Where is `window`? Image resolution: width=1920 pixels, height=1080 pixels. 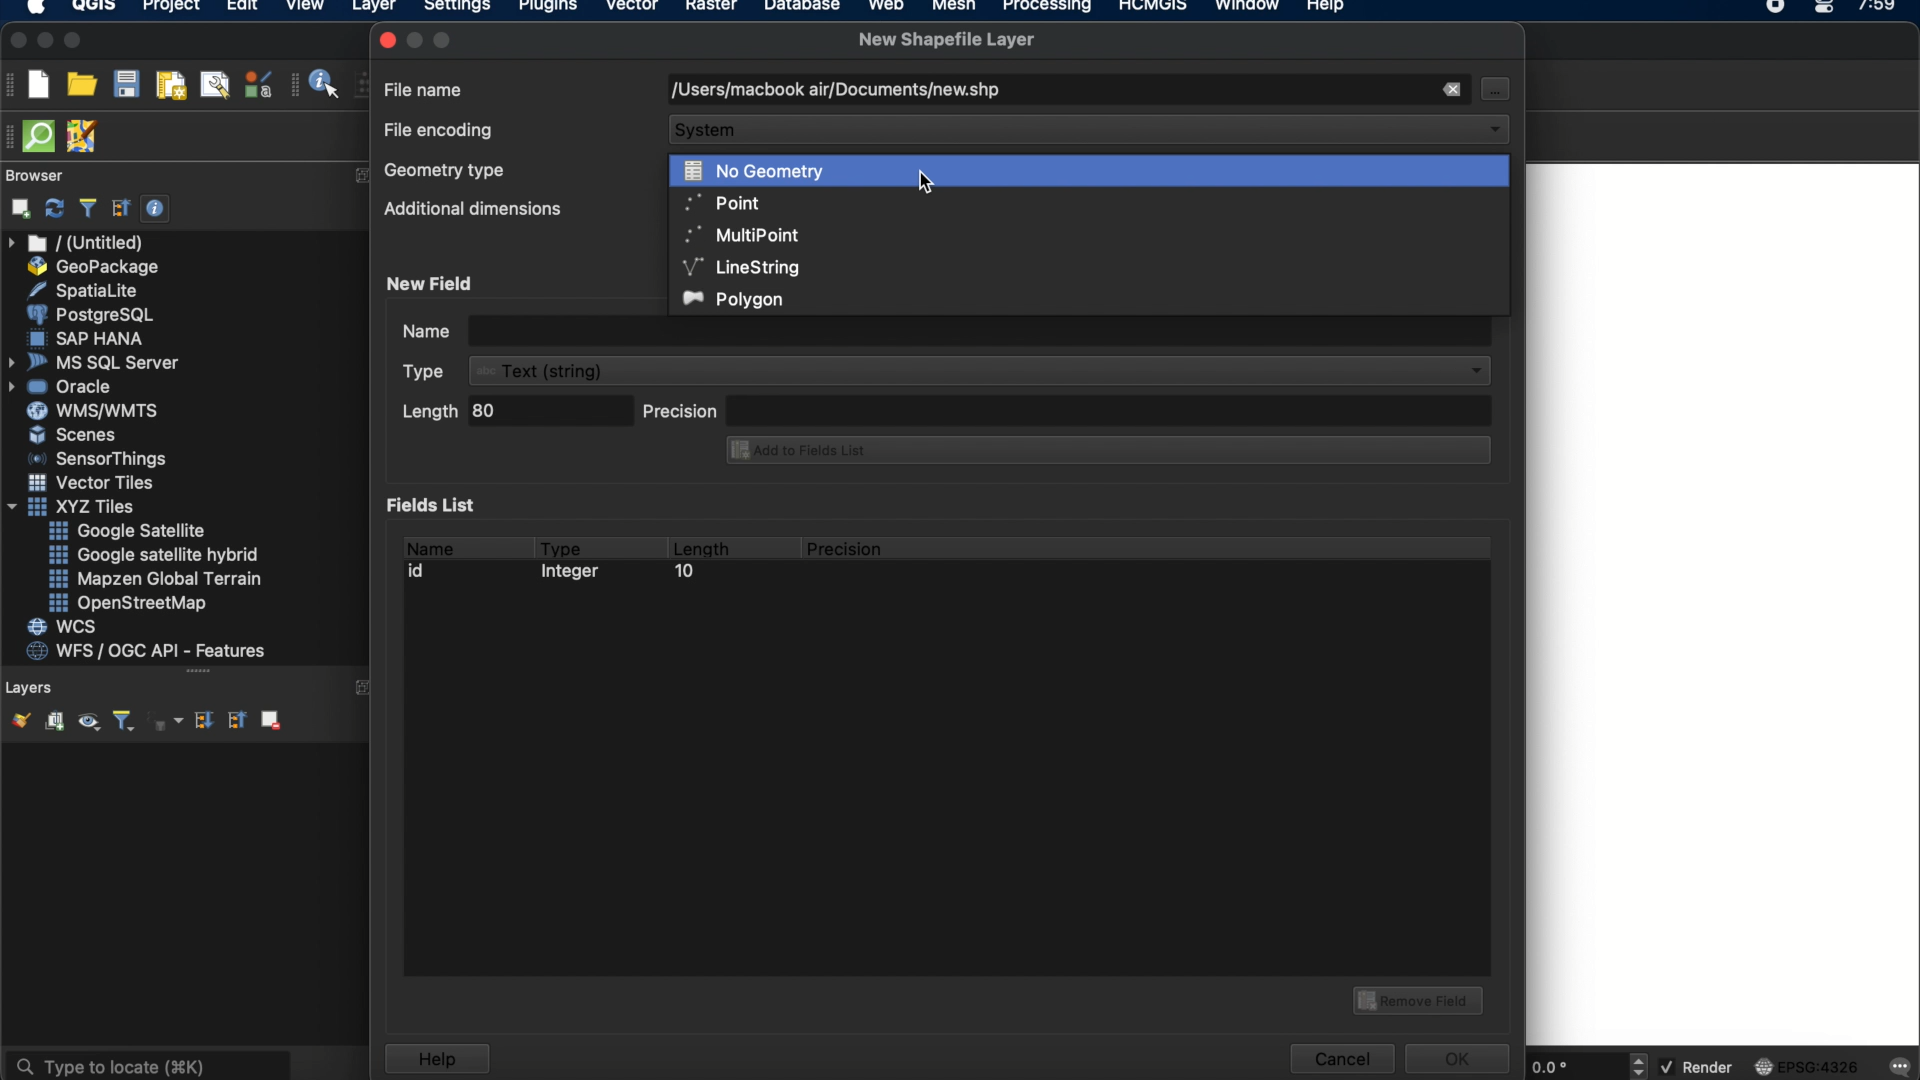 window is located at coordinates (1251, 8).